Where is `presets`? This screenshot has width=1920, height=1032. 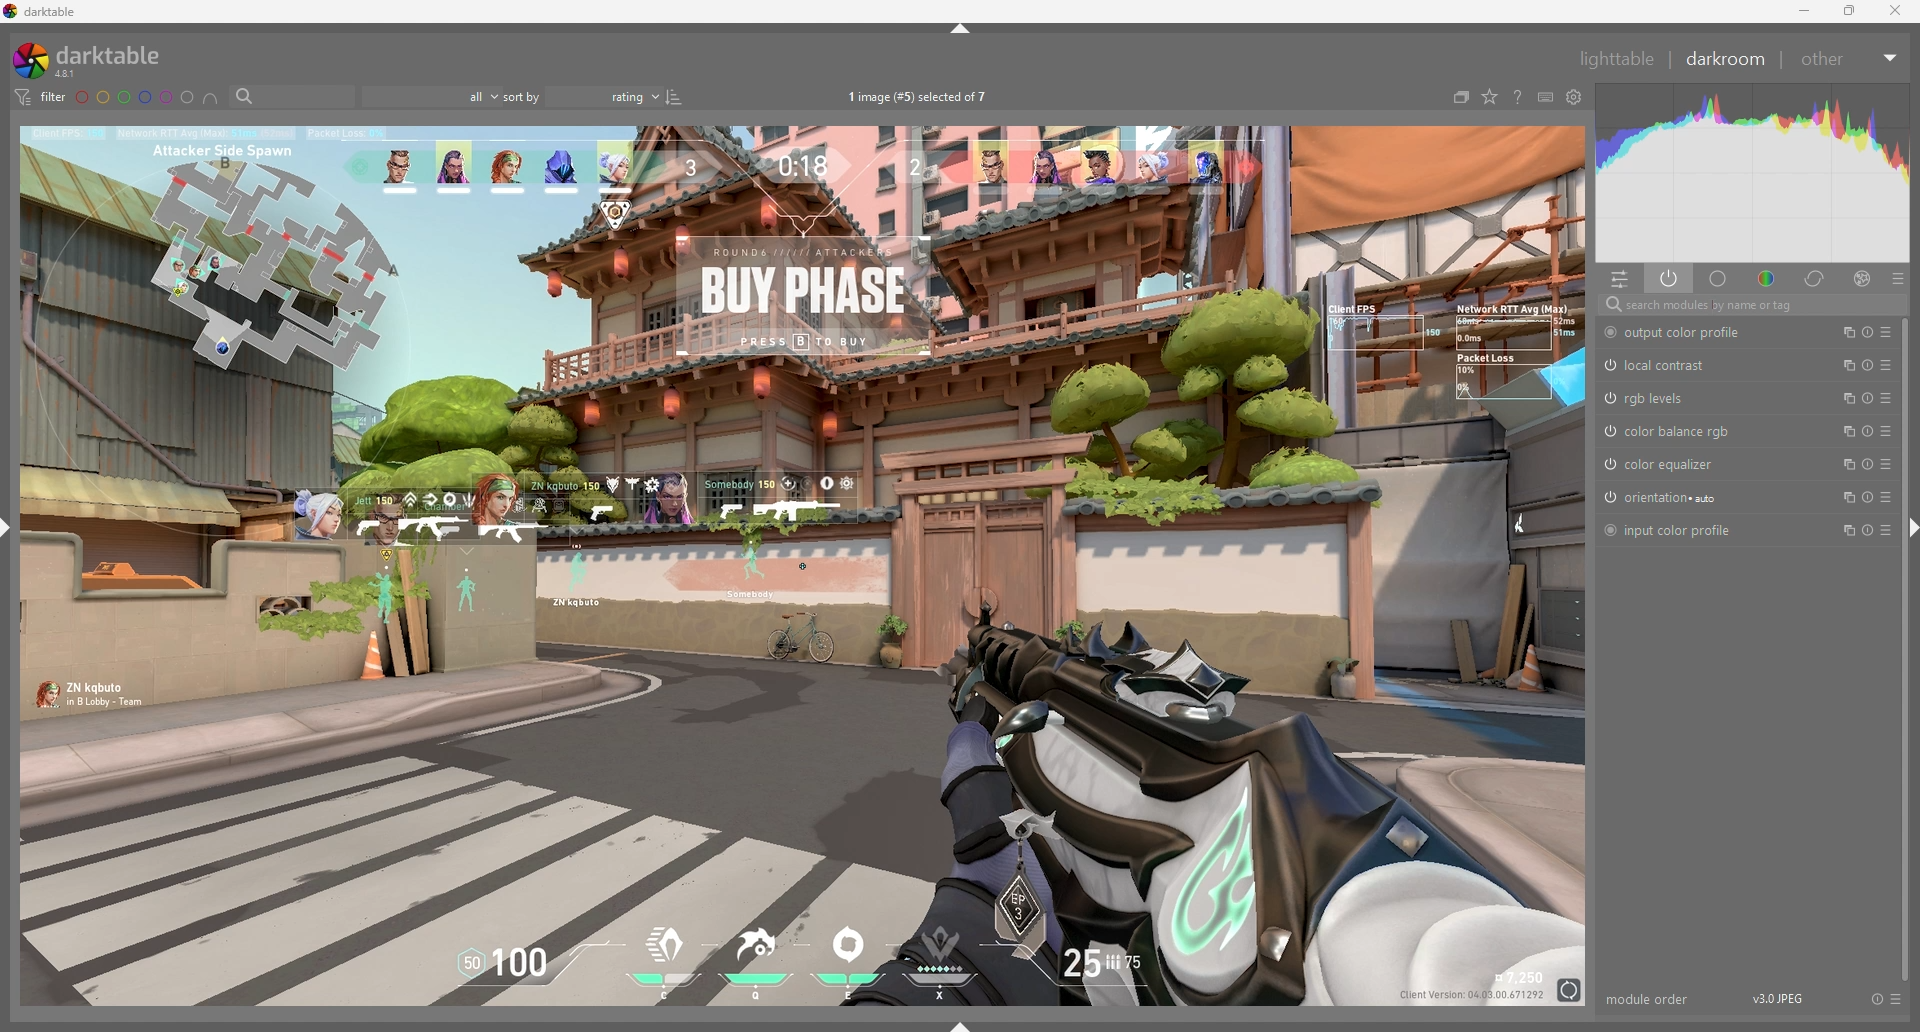
presets is located at coordinates (1887, 463).